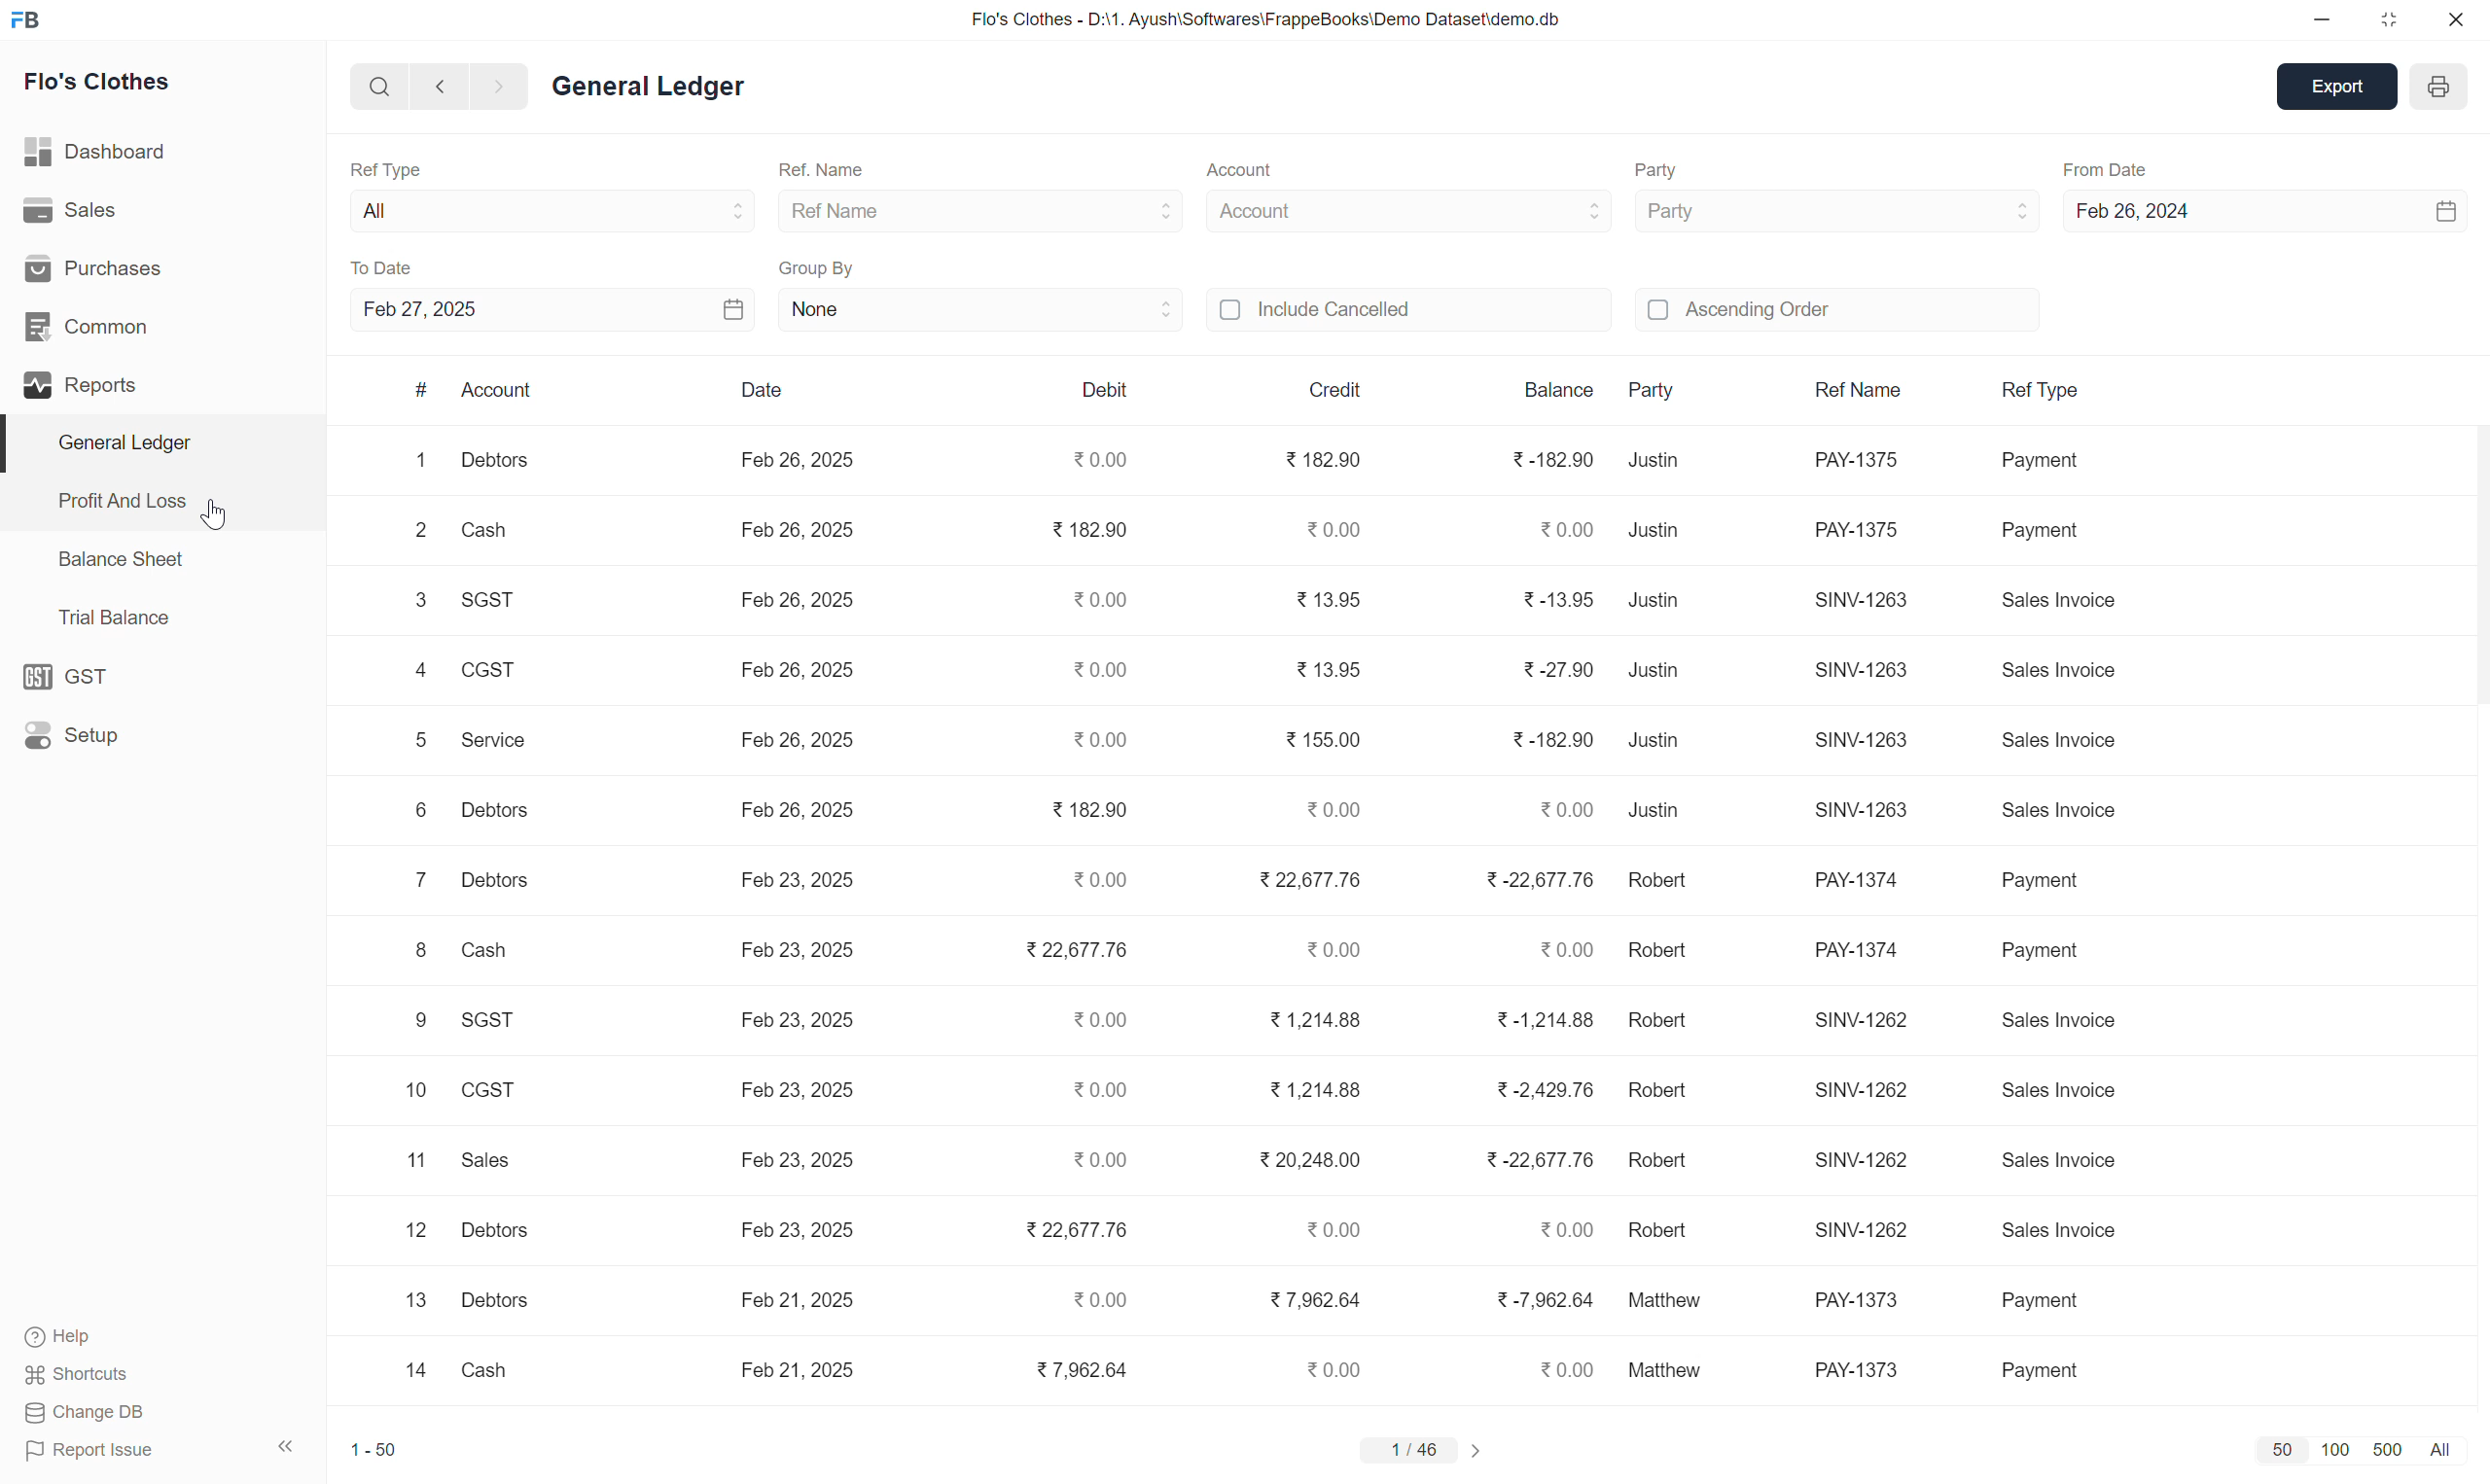 Image resolution: width=2490 pixels, height=1484 pixels. What do you see at coordinates (495, 1090) in the screenshot?
I see `CGST` at bounding box center [495, 1090].